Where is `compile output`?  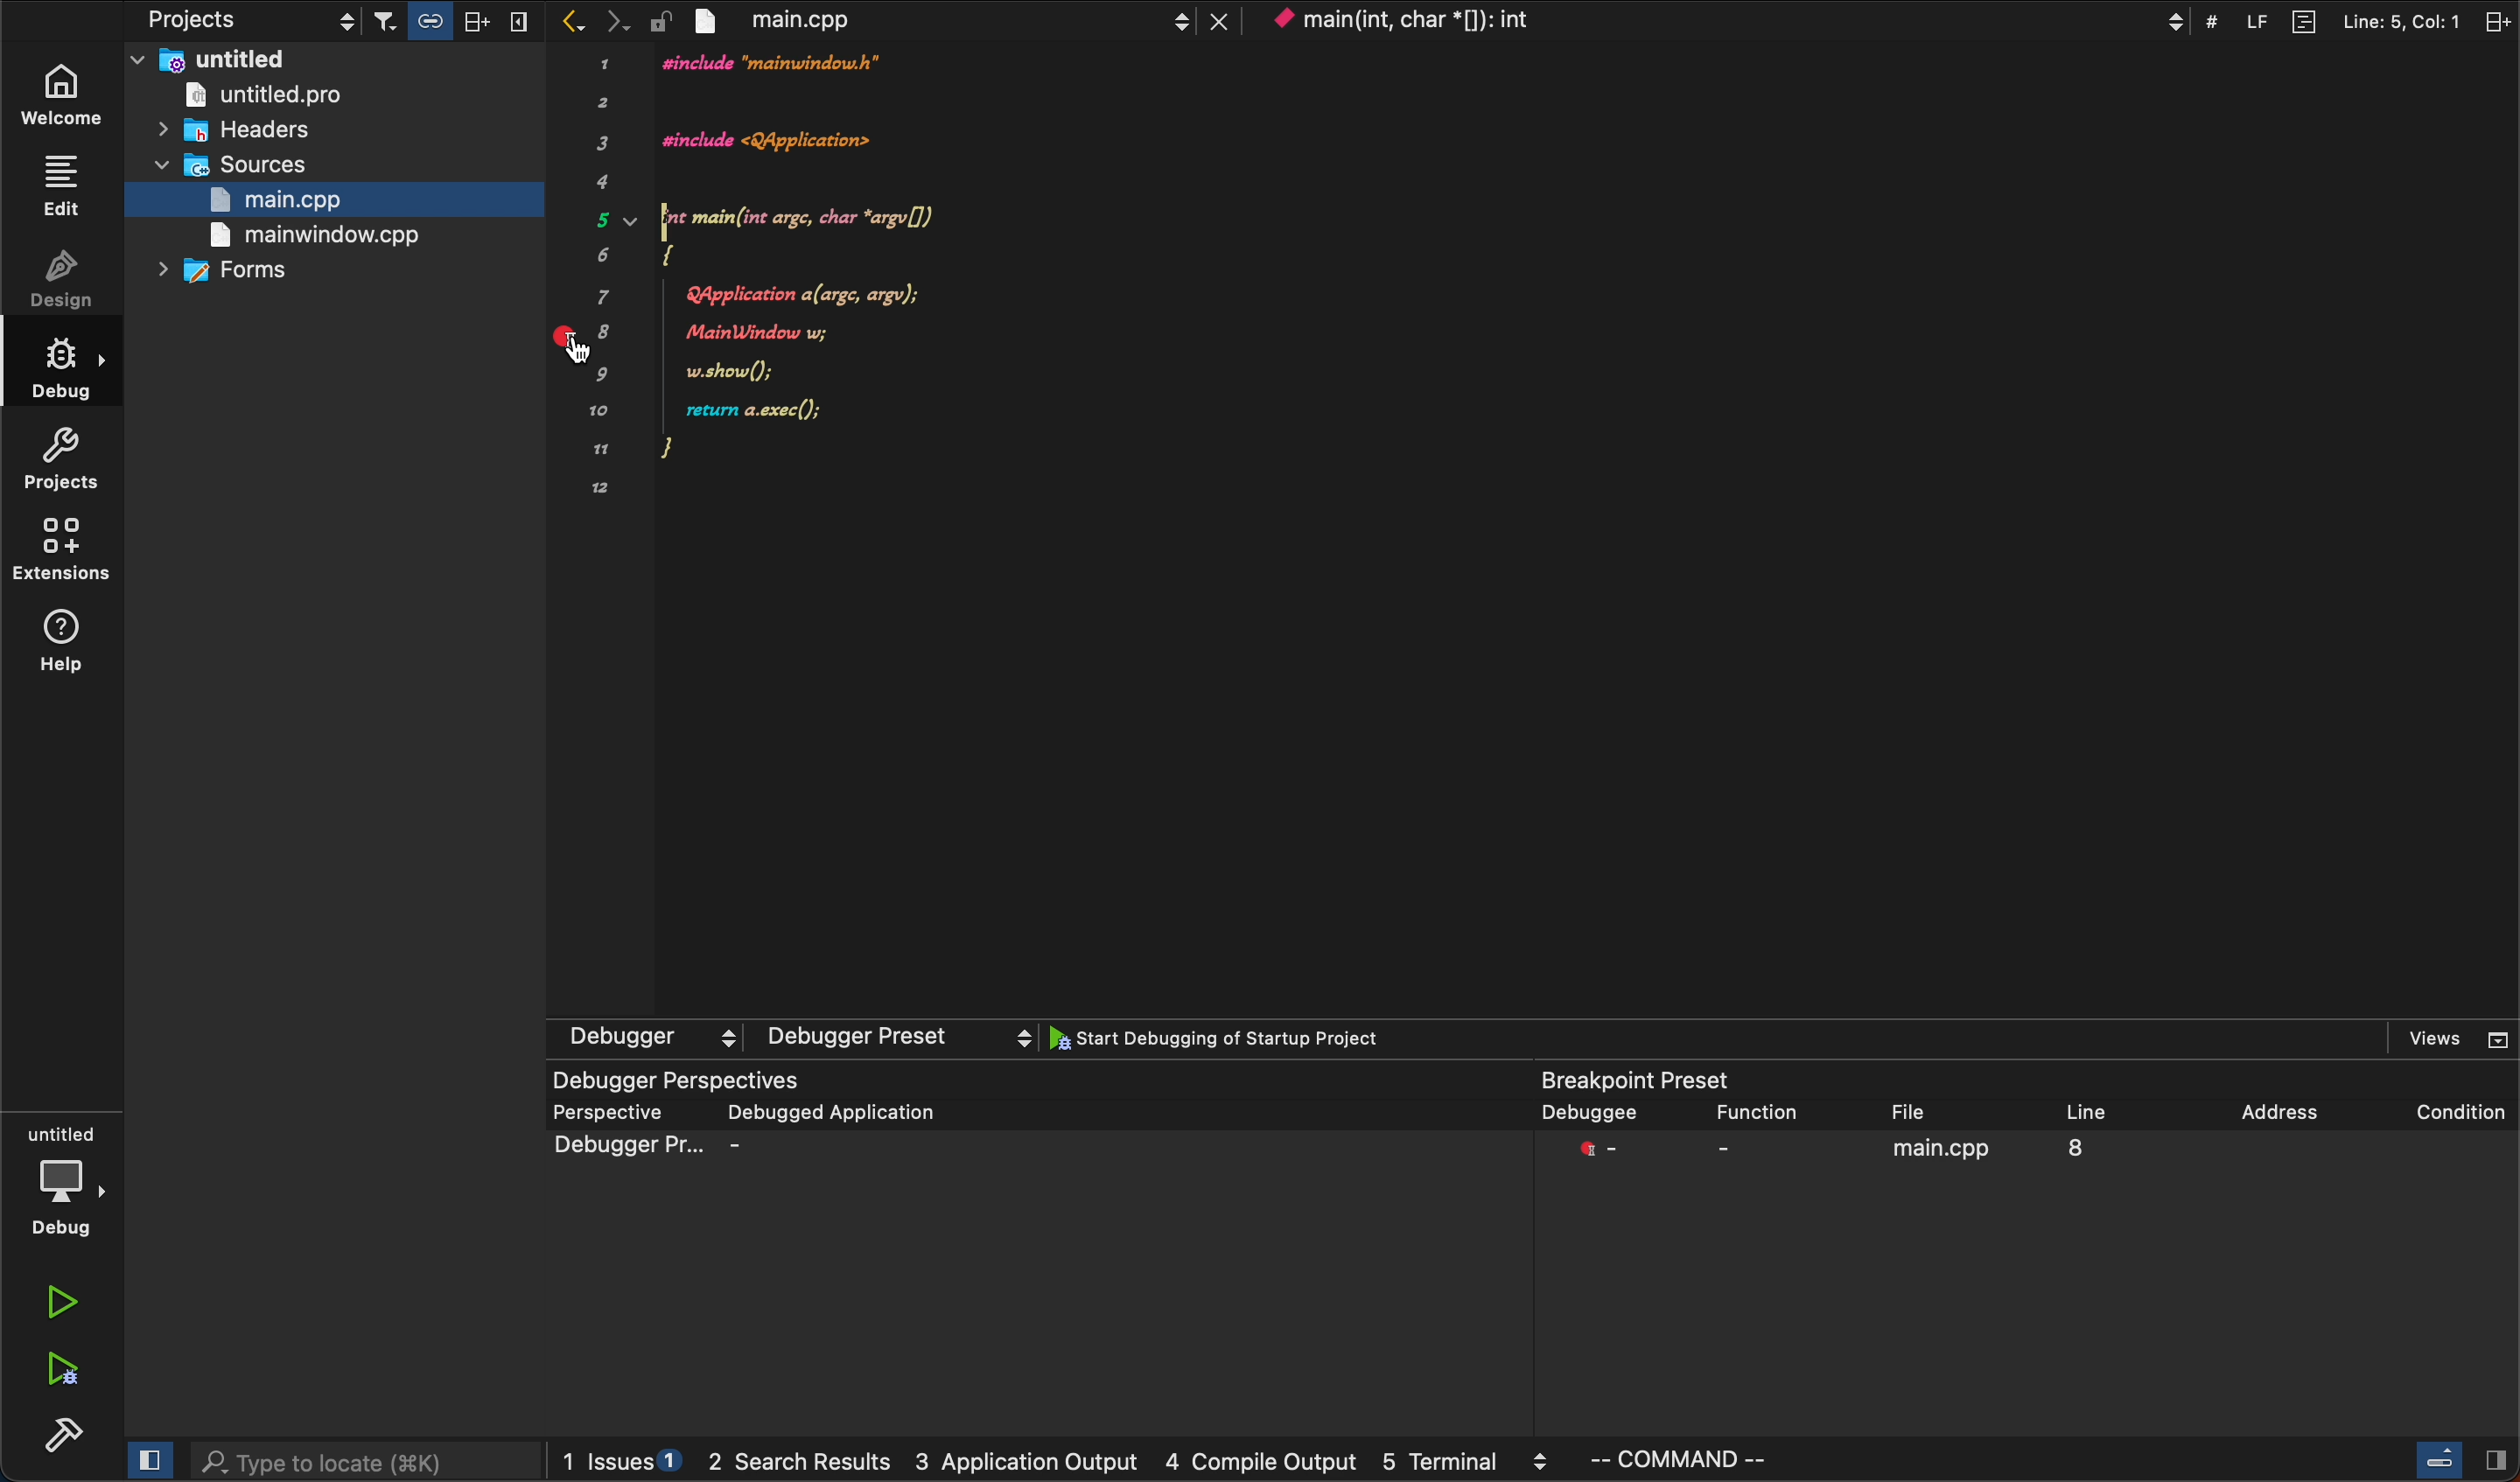 compile output is located at coordinates (1257, 1463).